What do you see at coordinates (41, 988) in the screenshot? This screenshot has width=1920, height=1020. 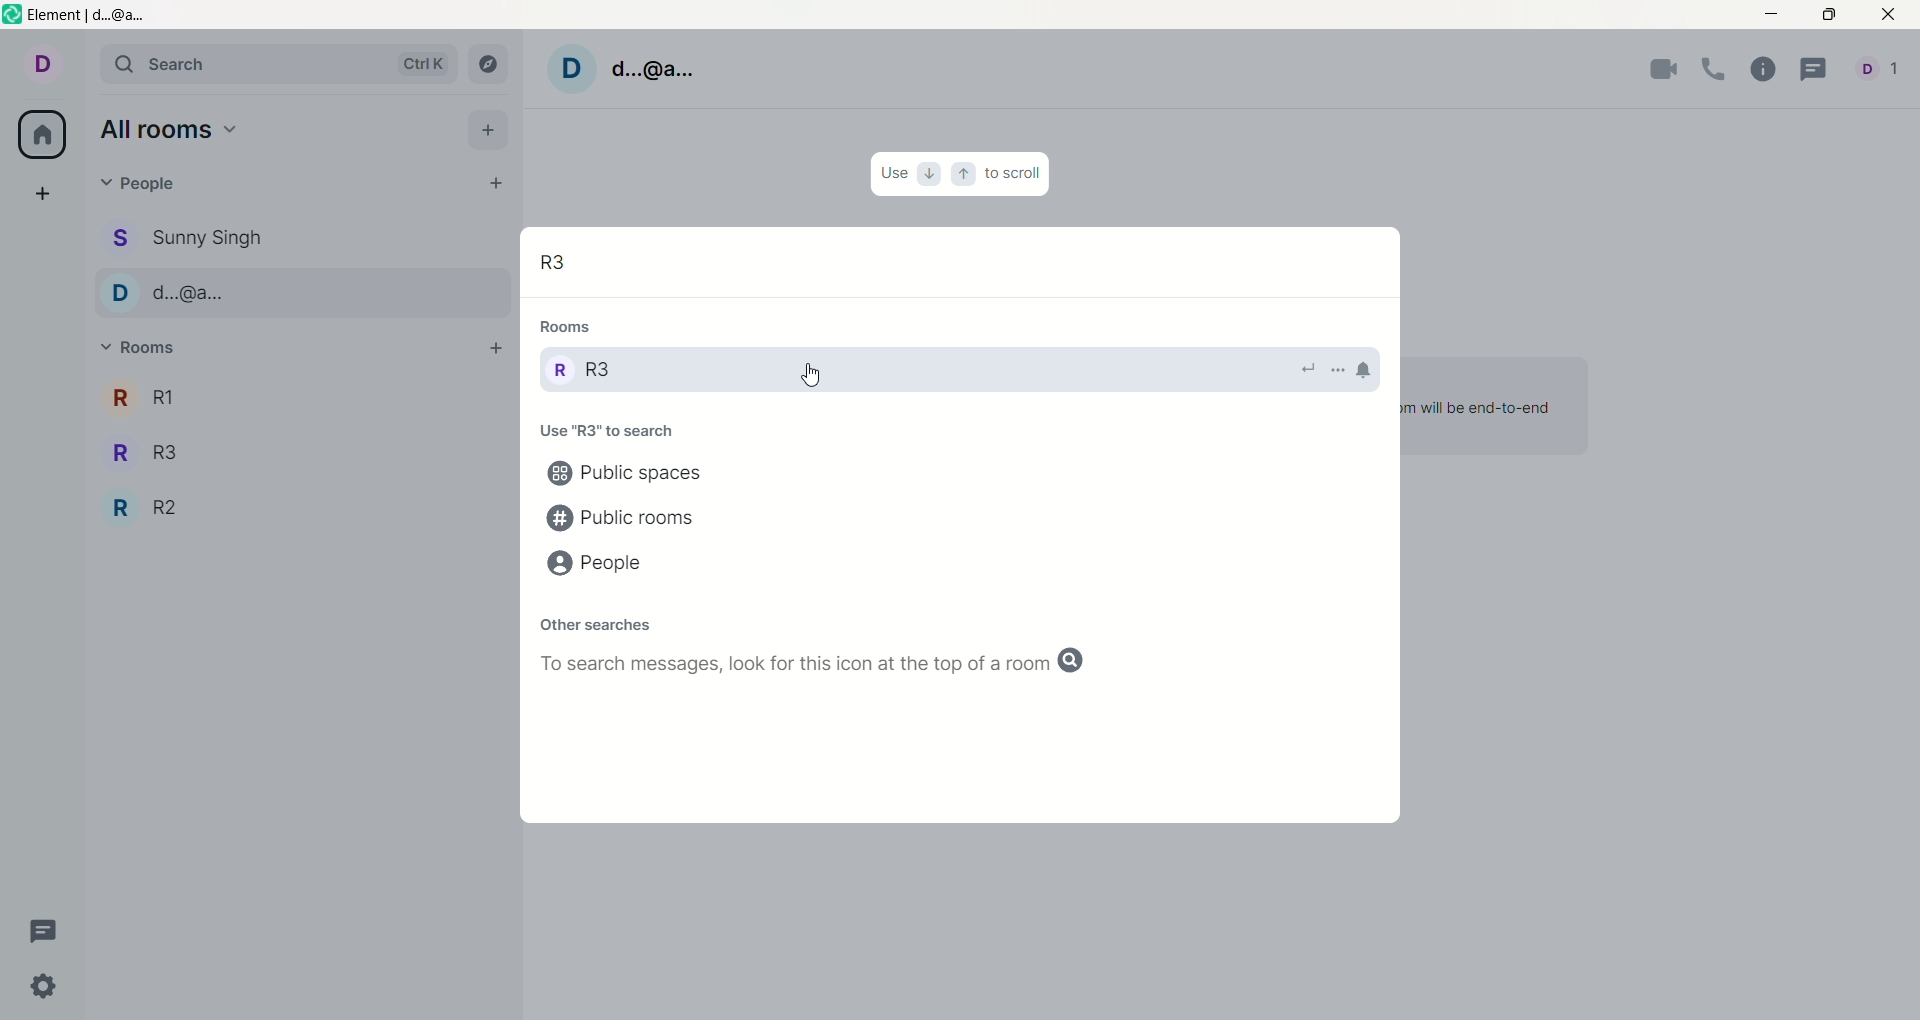 I see `settings` at bounding box center [41, 988].